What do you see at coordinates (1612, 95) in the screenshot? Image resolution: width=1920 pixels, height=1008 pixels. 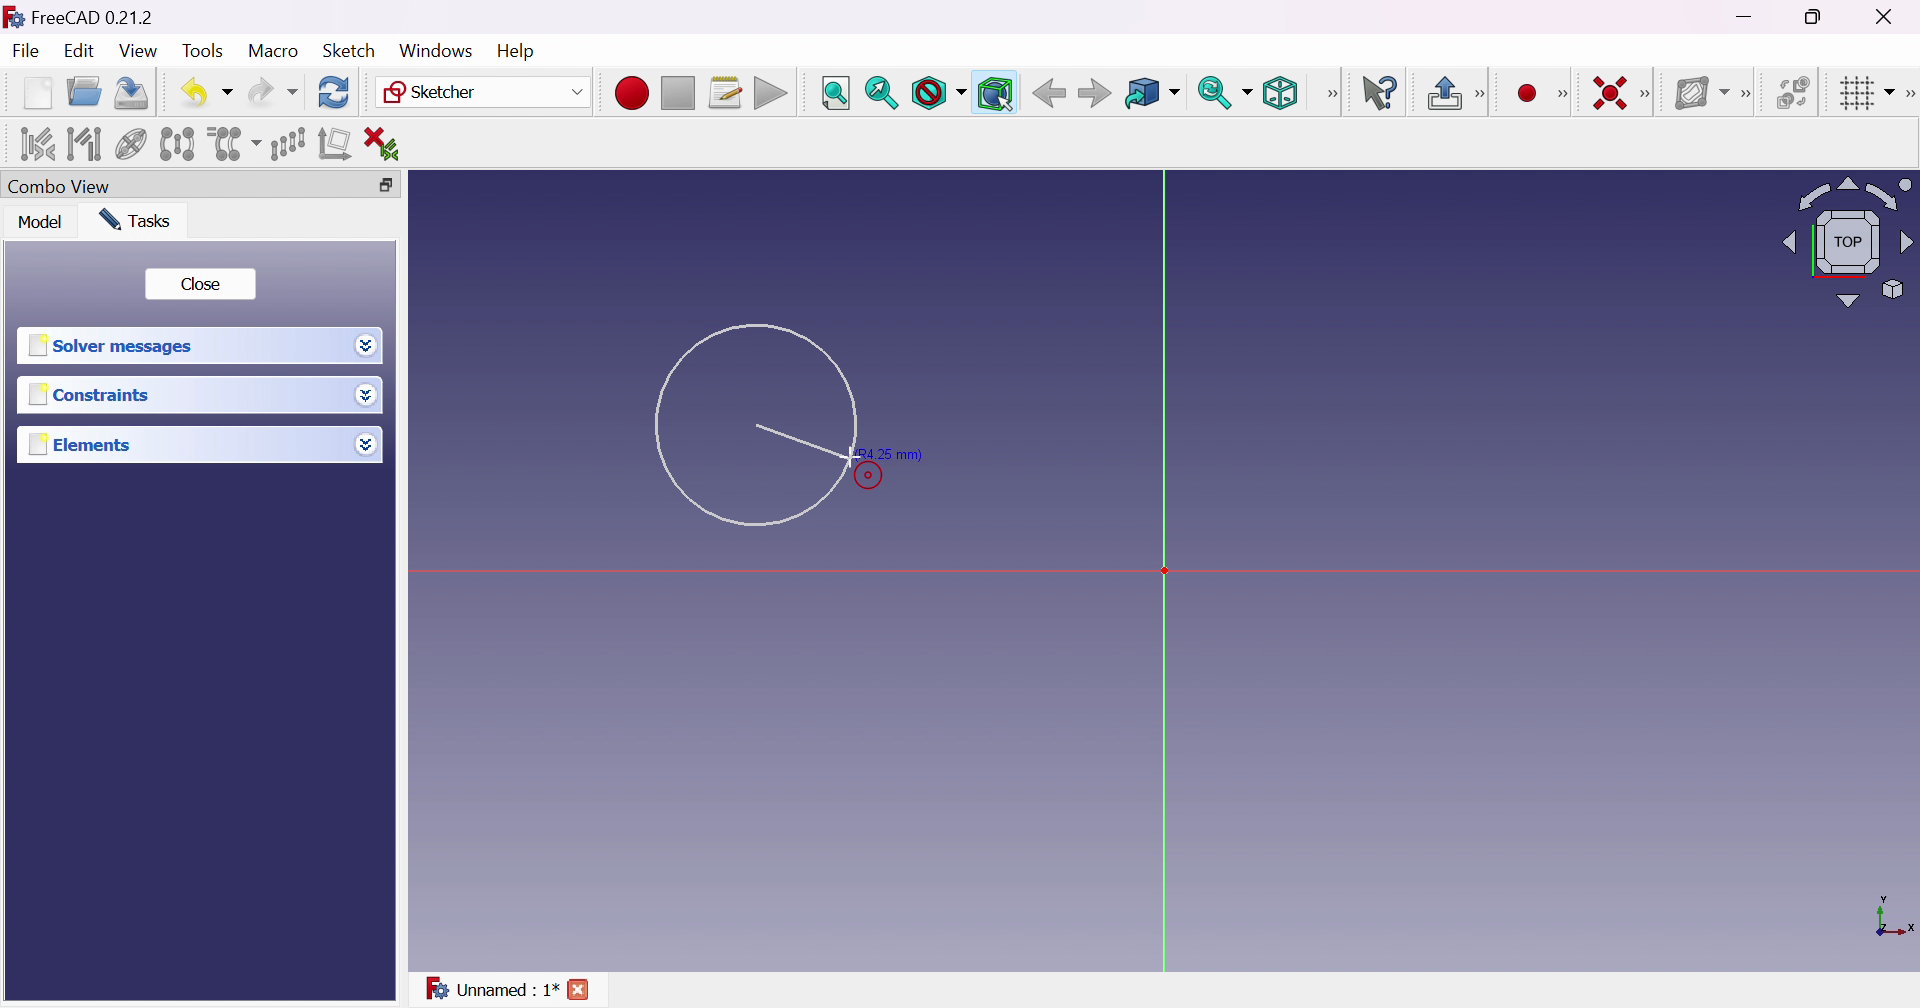 I see `Constrain conincident` at bounding box center [1612, 95].